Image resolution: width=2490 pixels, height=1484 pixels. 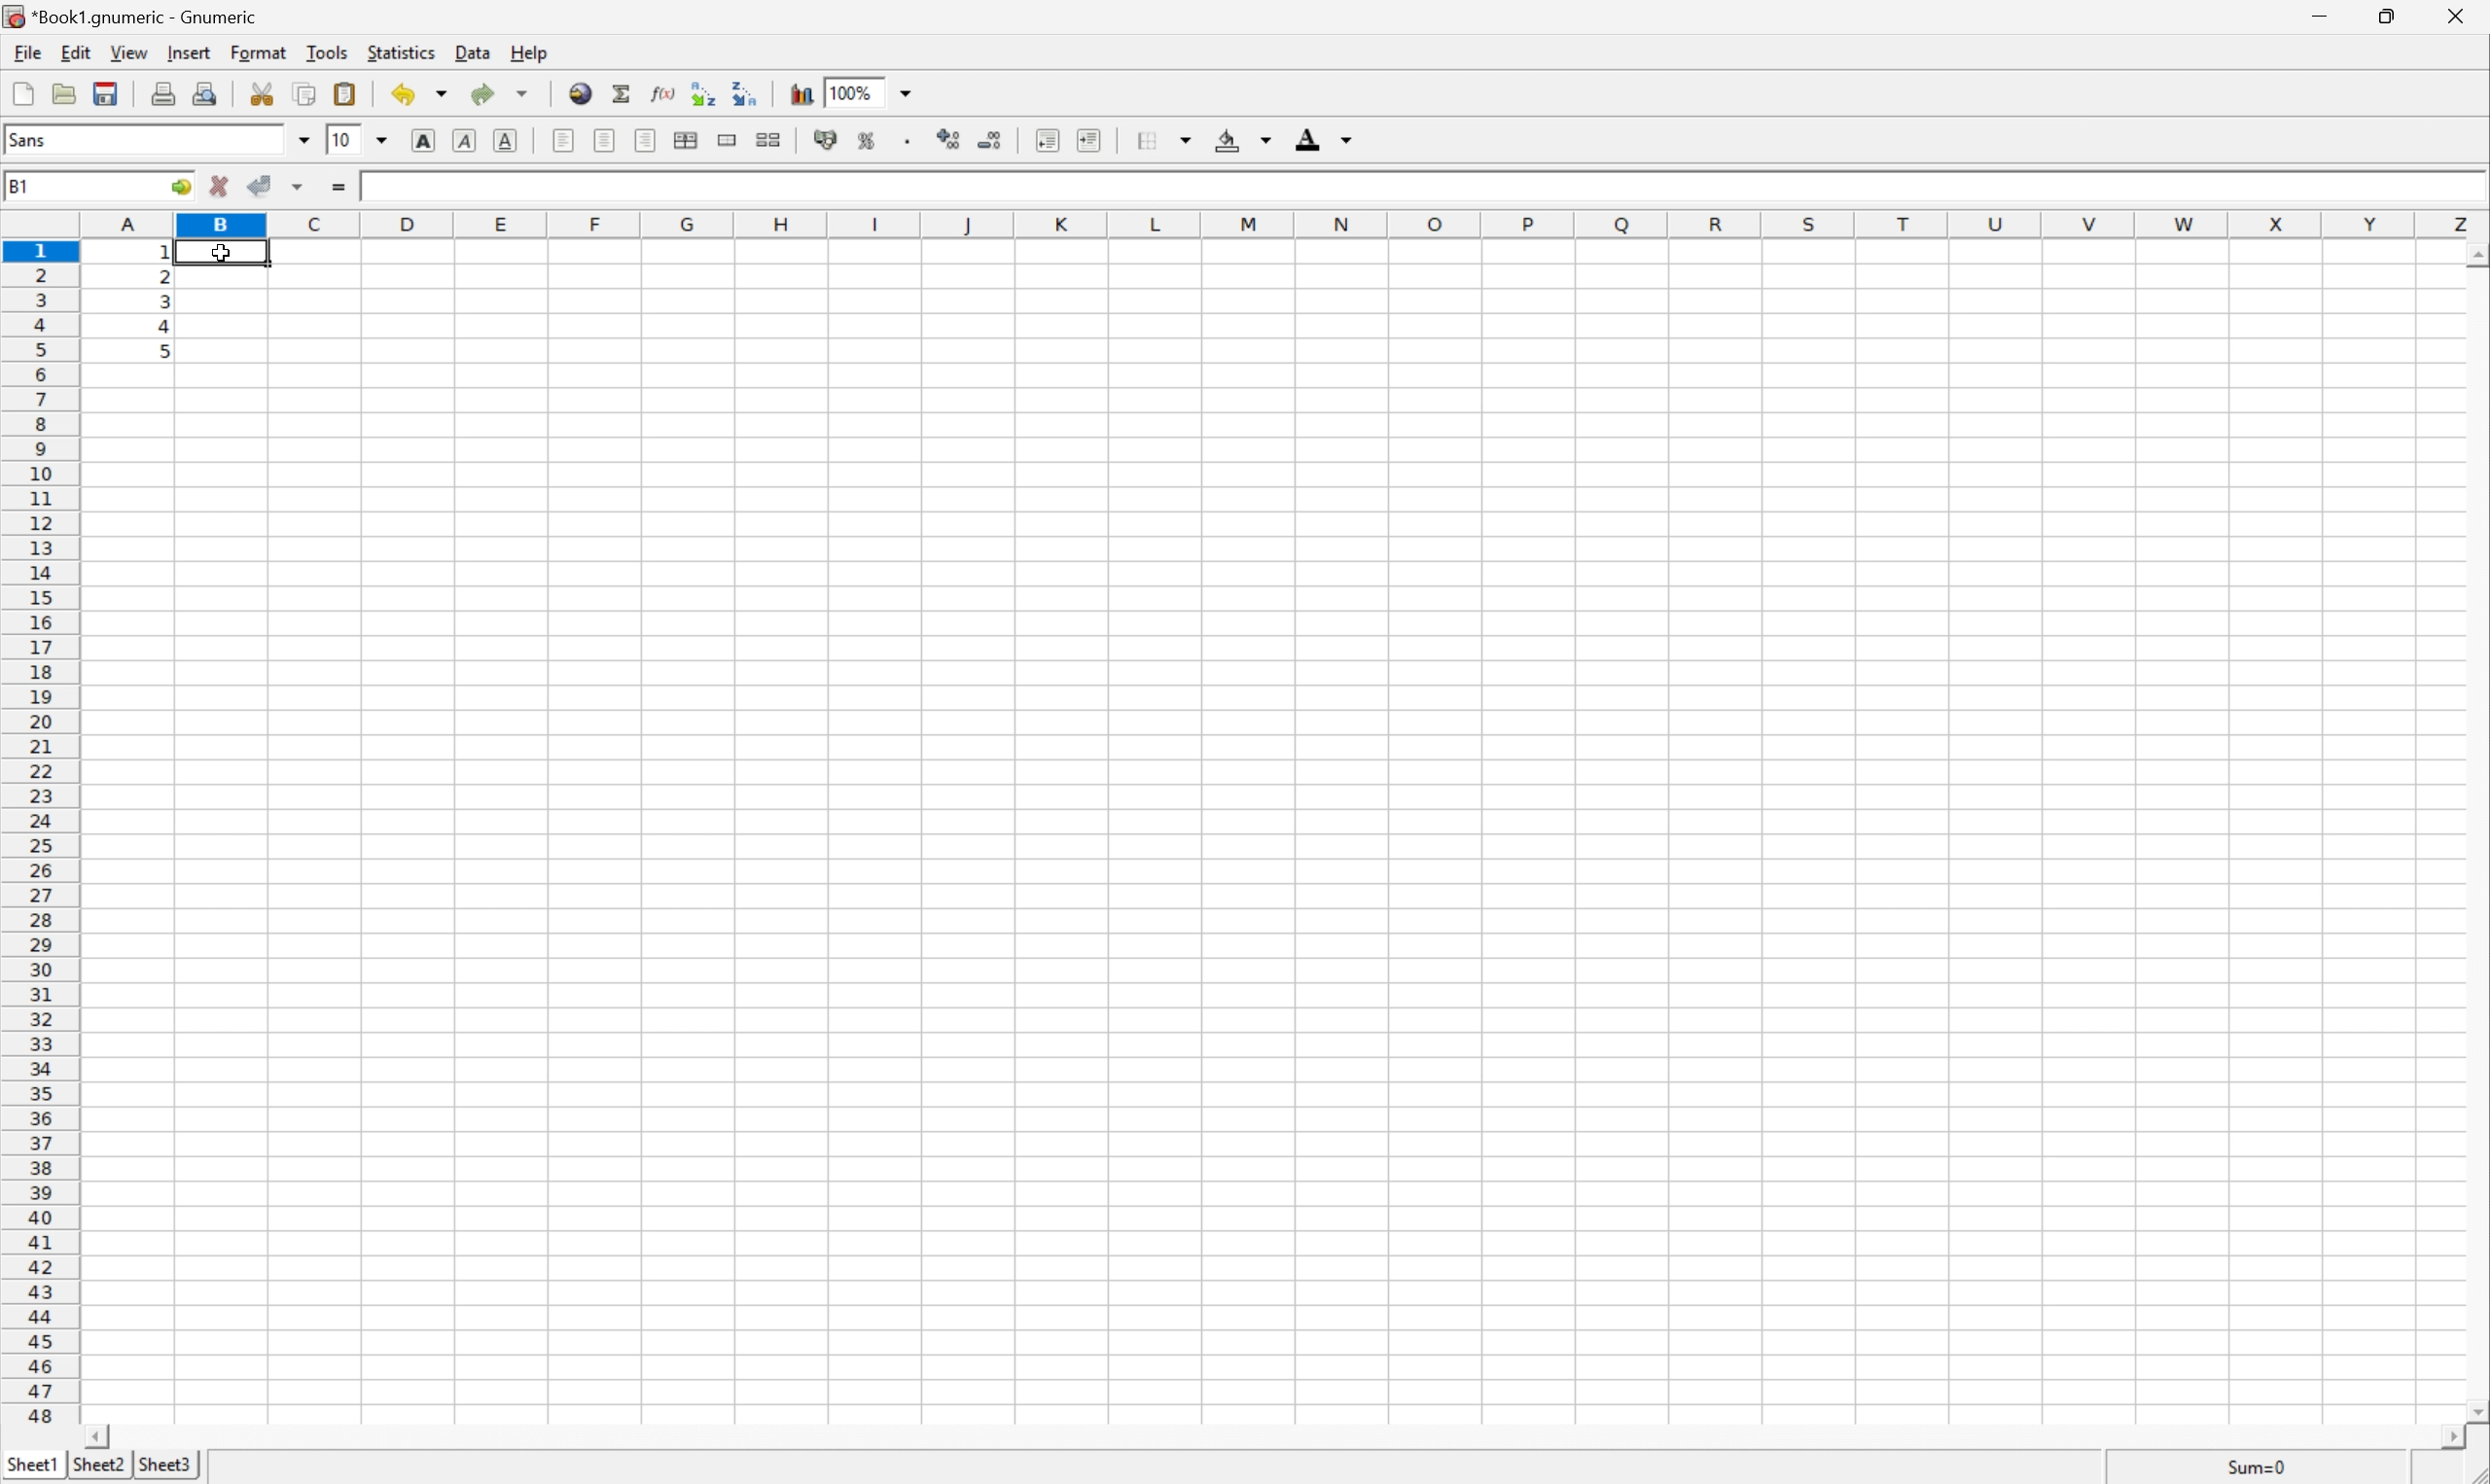 I want to click on Align Left, so click(x=565, y=141).